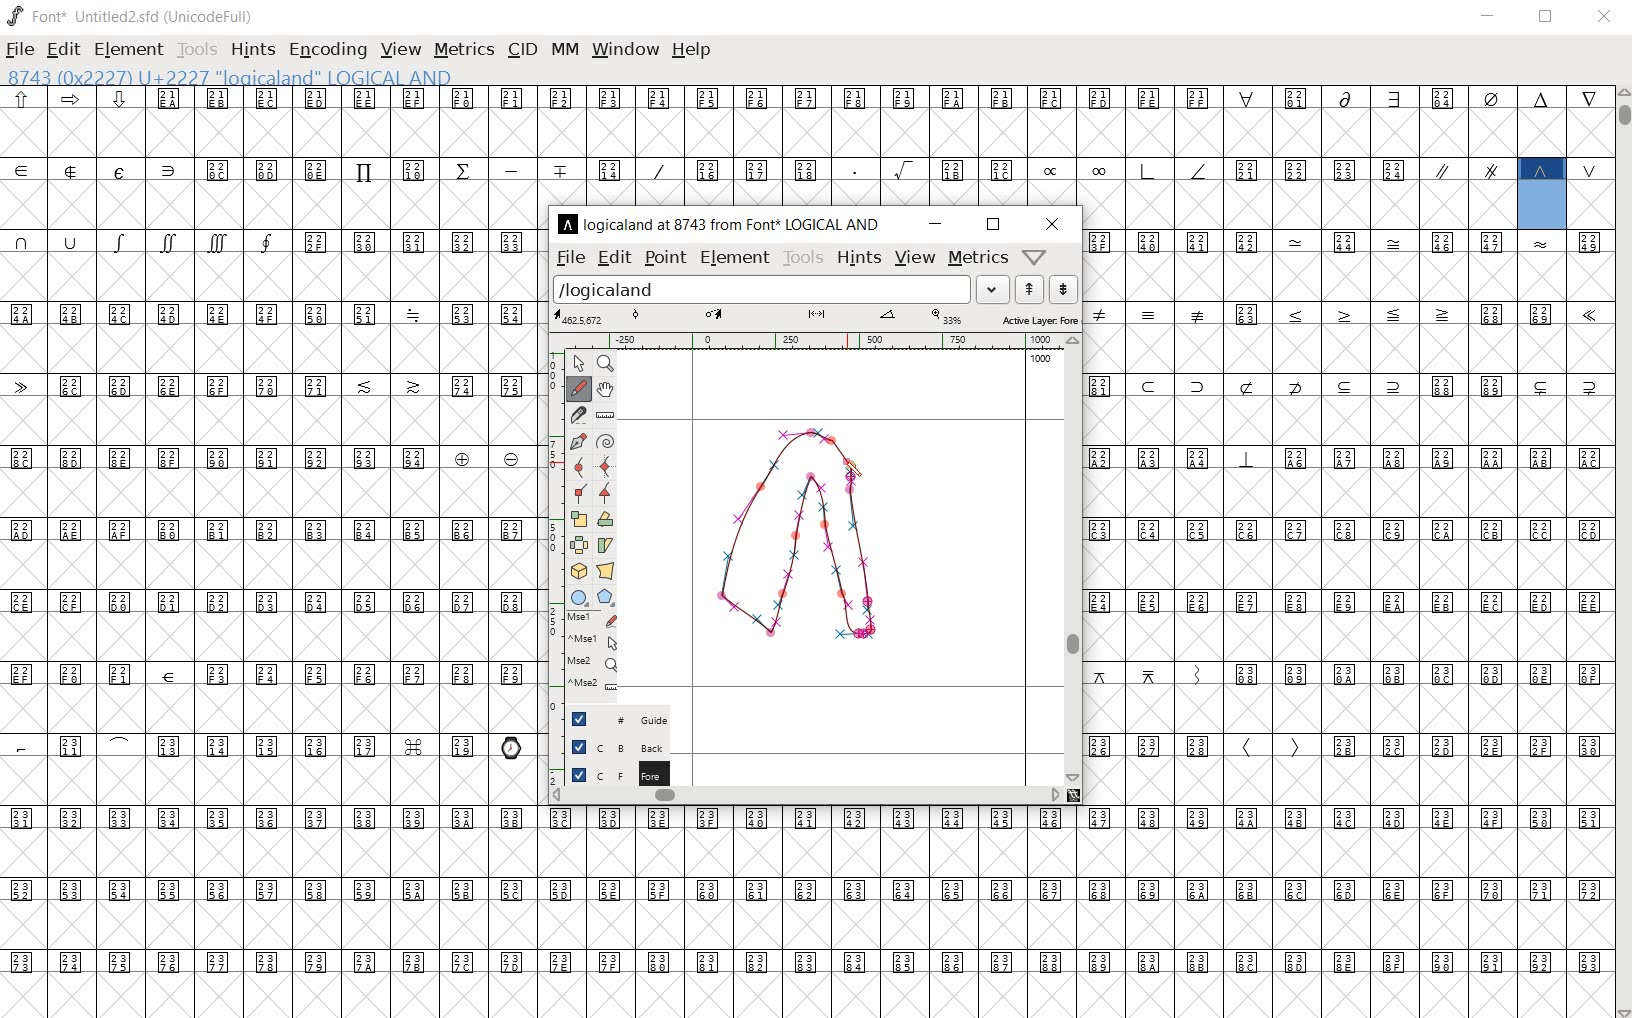  I want to click on hints, so click(253, 52).